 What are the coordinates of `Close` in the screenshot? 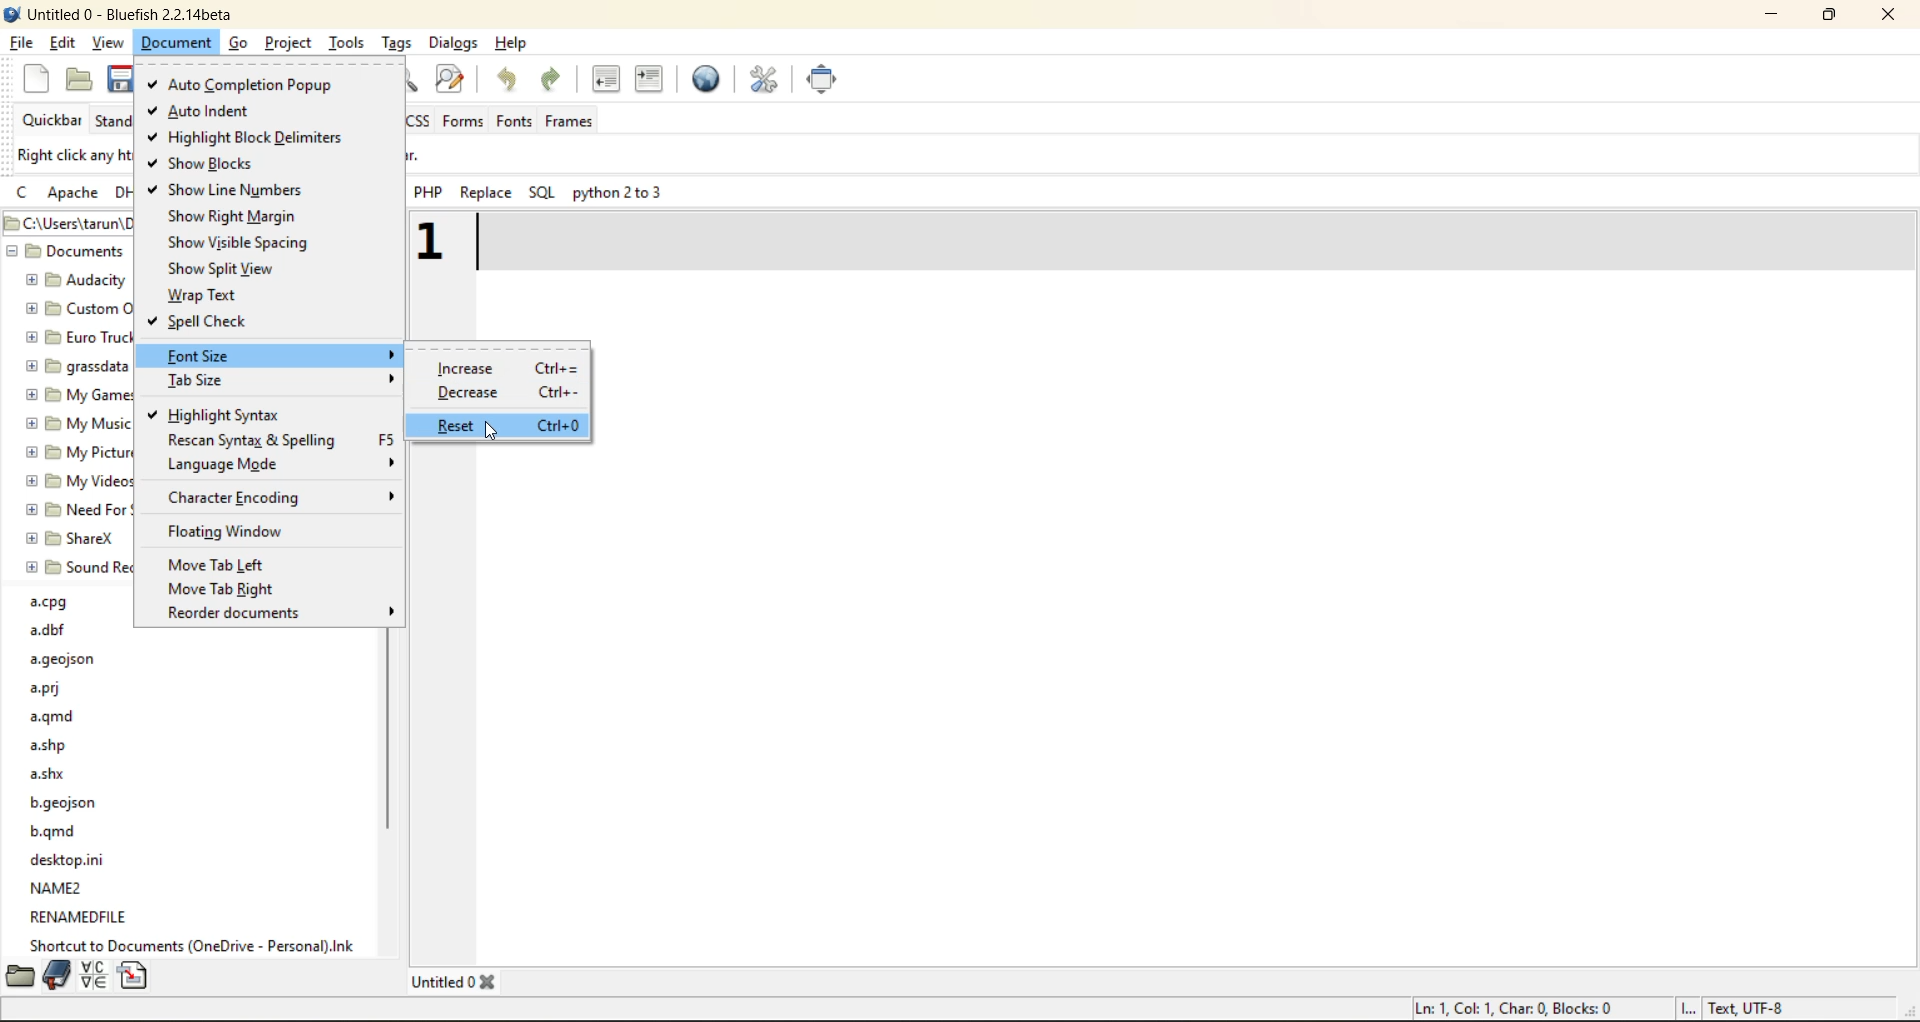 It's located at (491, 984).